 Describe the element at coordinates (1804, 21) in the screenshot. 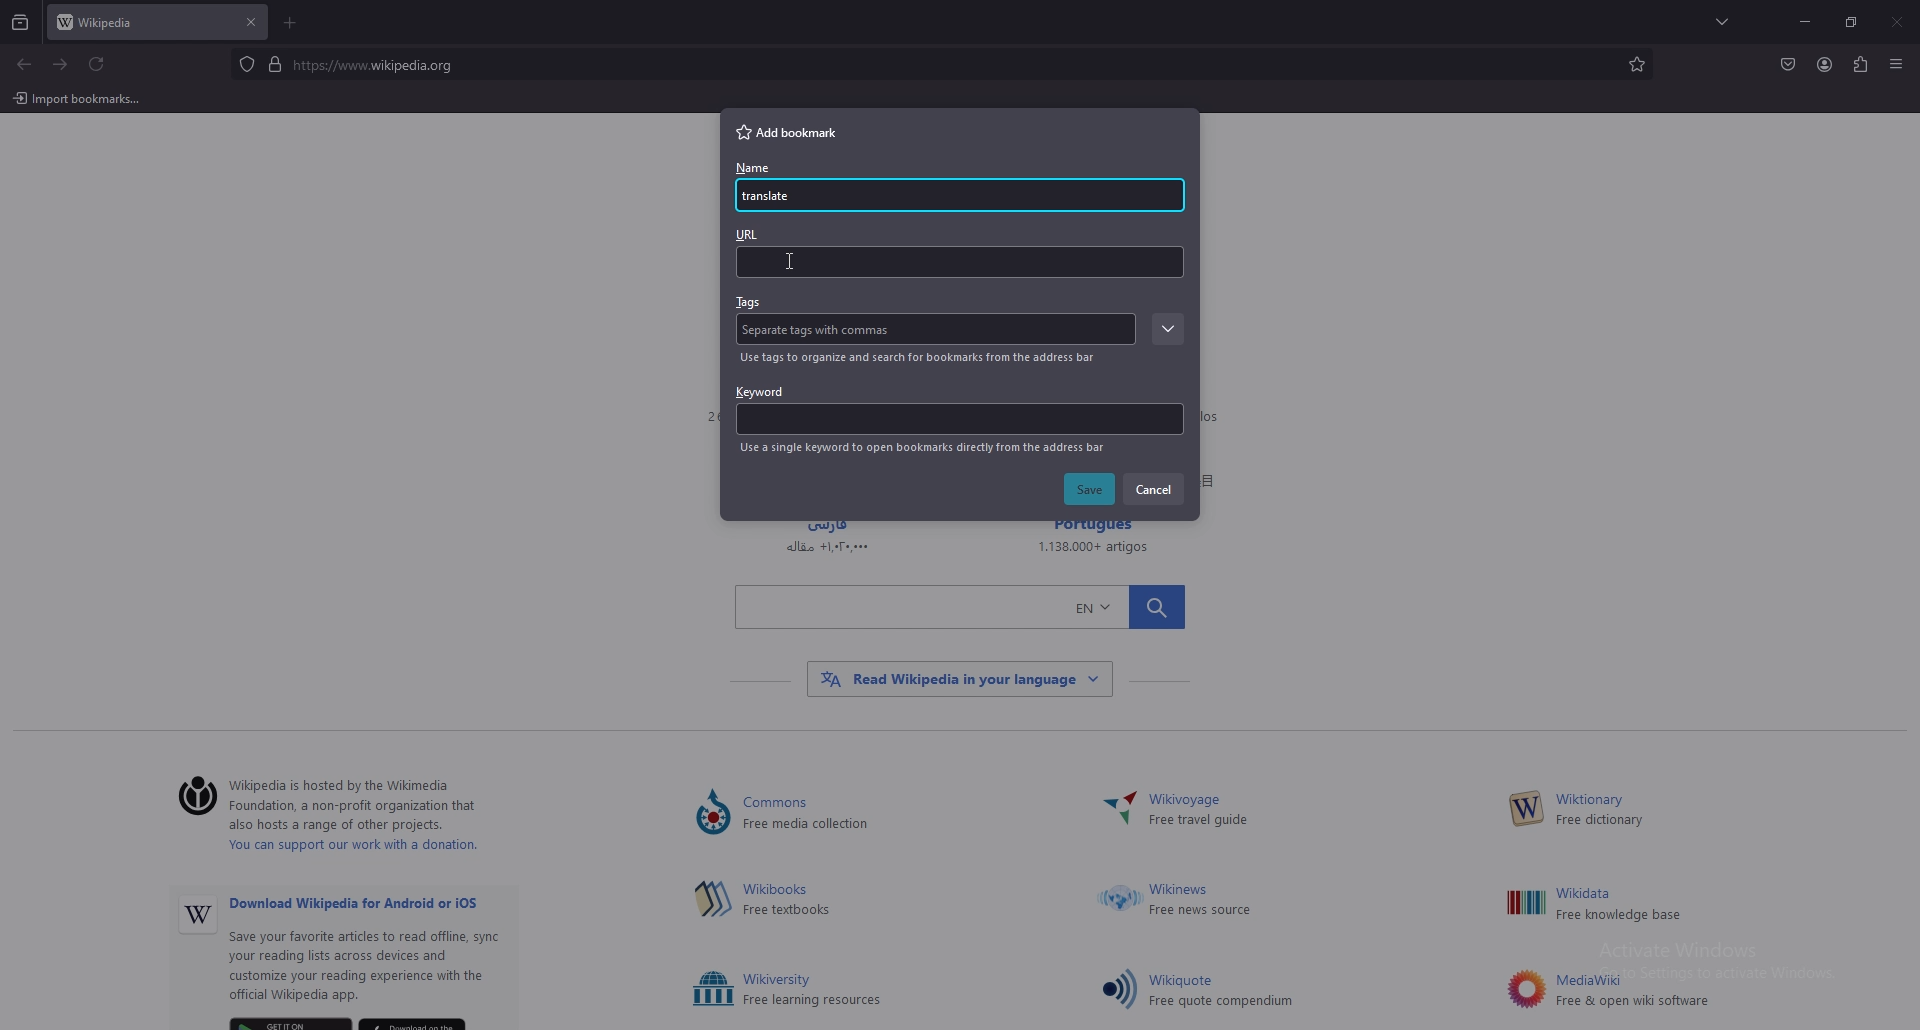

I see `minimize` at that location.